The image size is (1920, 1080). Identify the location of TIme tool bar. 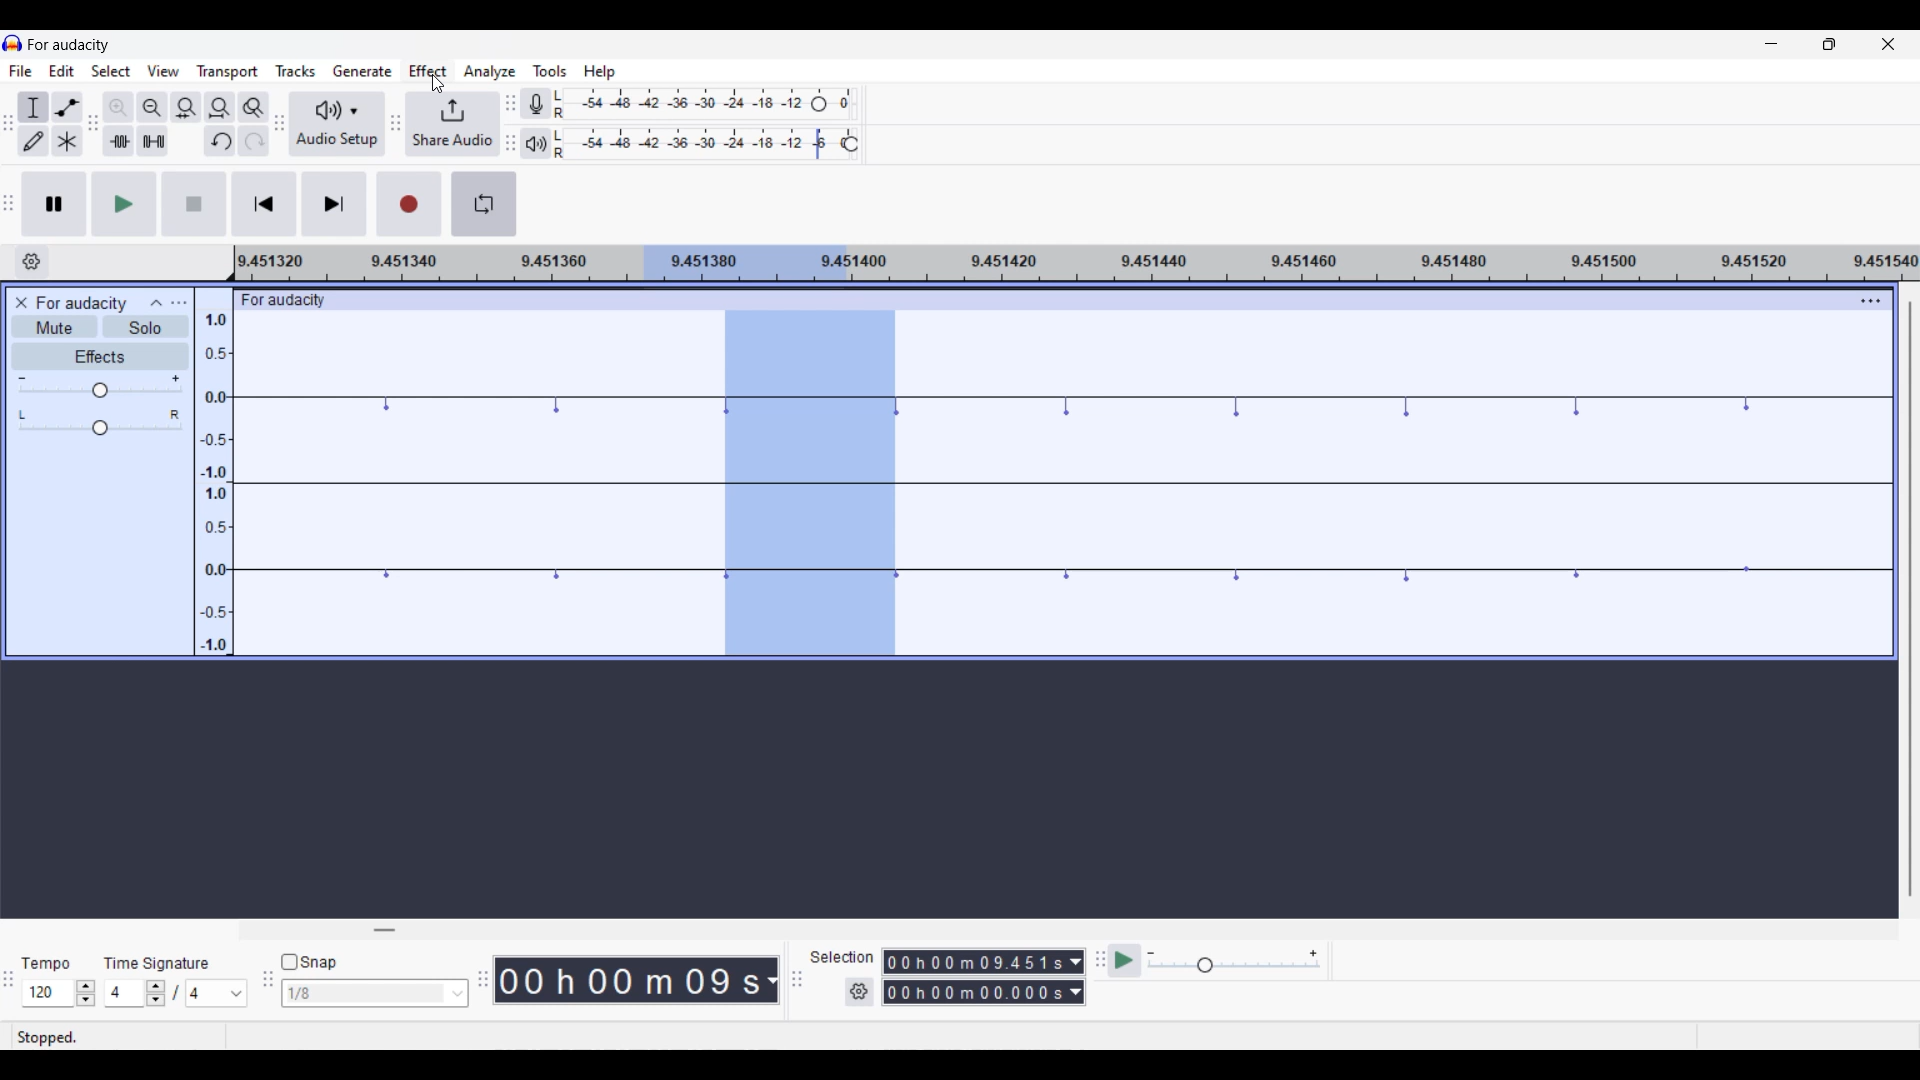
(483, 977).